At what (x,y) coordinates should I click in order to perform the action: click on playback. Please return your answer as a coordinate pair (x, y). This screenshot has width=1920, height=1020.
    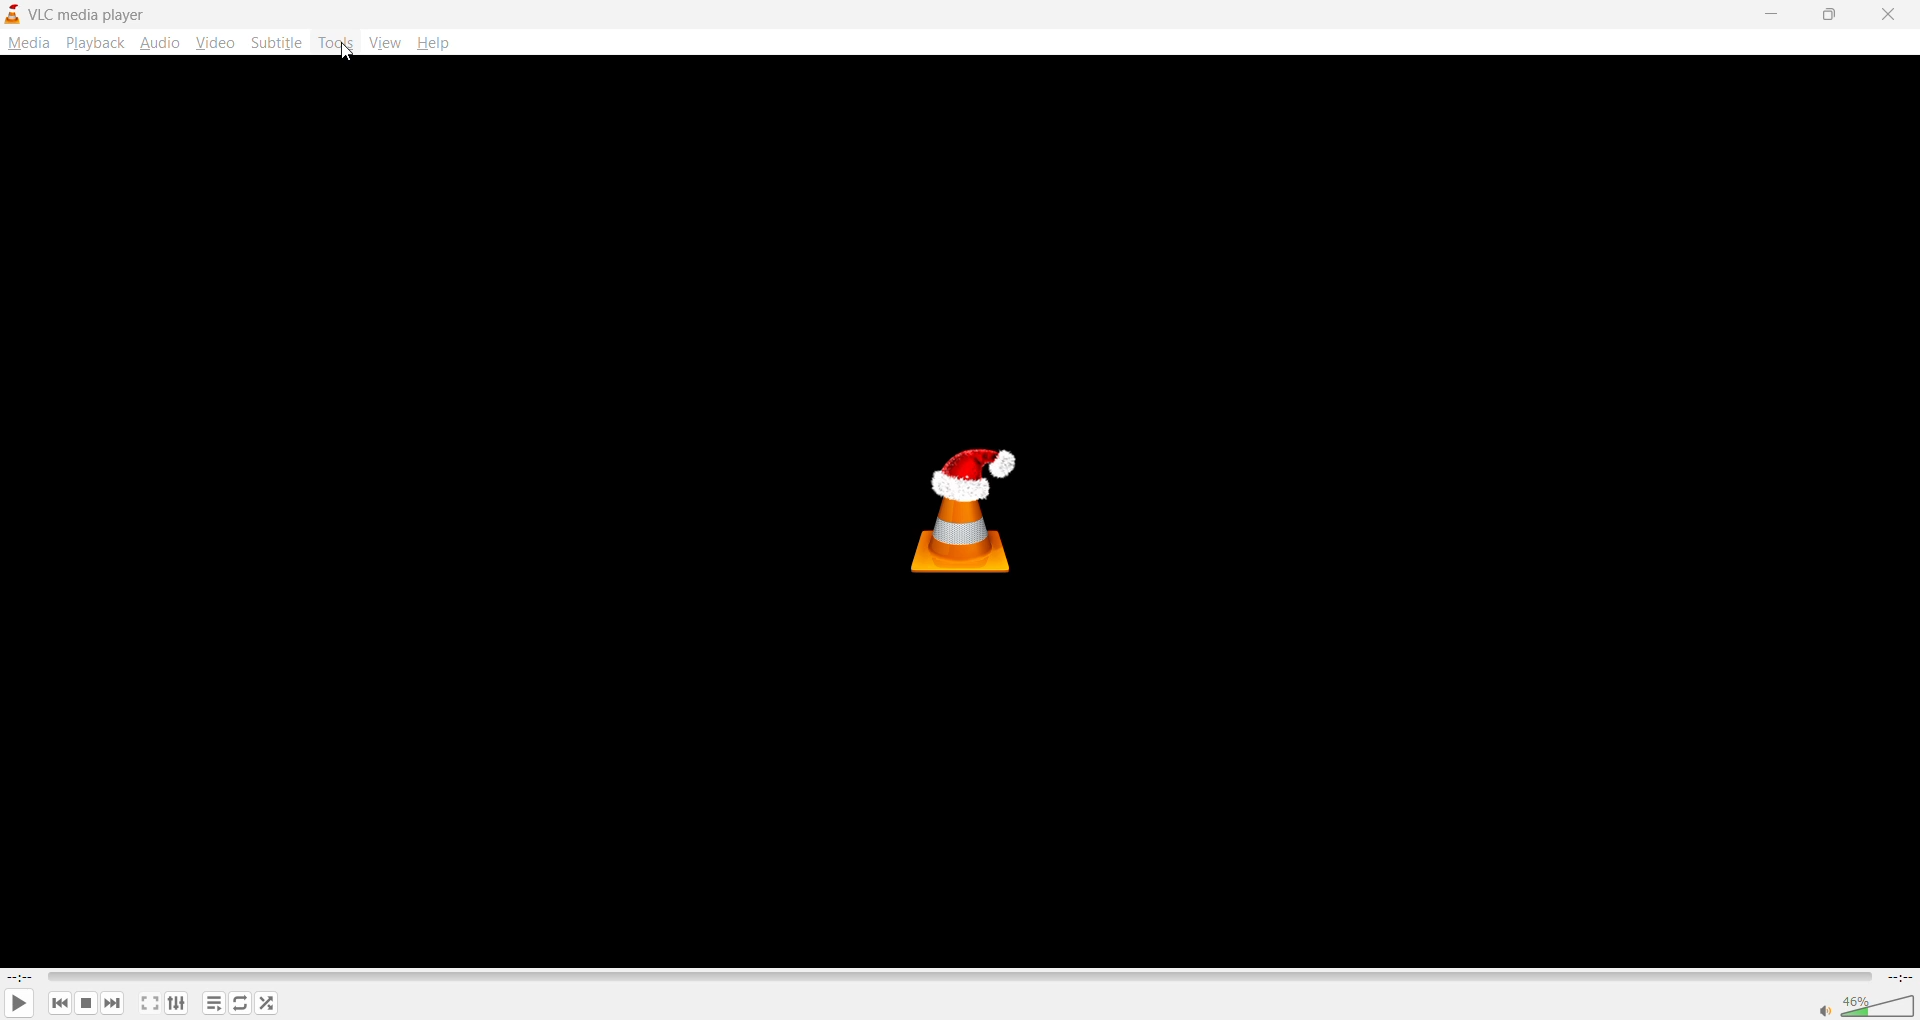
    Looking at the image, I should click on (95, 43).